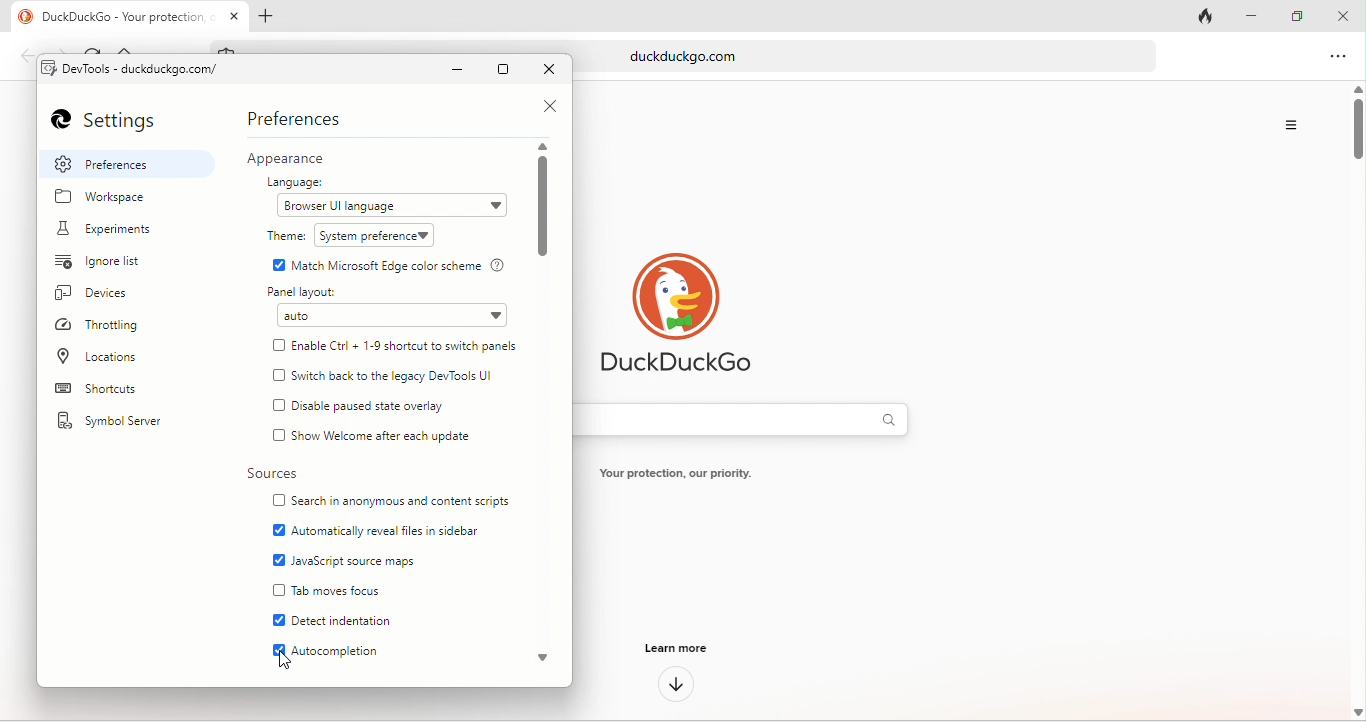  I want to click on shortcuts, so click(122, 391).